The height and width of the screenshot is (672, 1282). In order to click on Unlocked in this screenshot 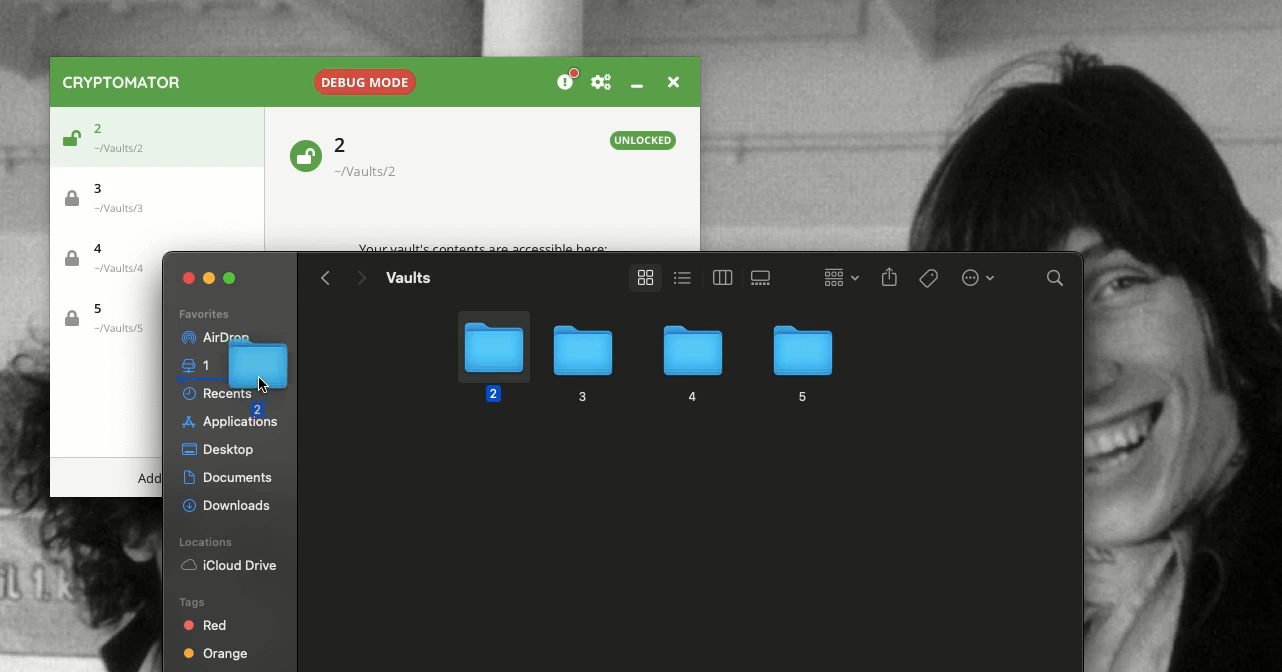, I will do `click(644, 140)`.